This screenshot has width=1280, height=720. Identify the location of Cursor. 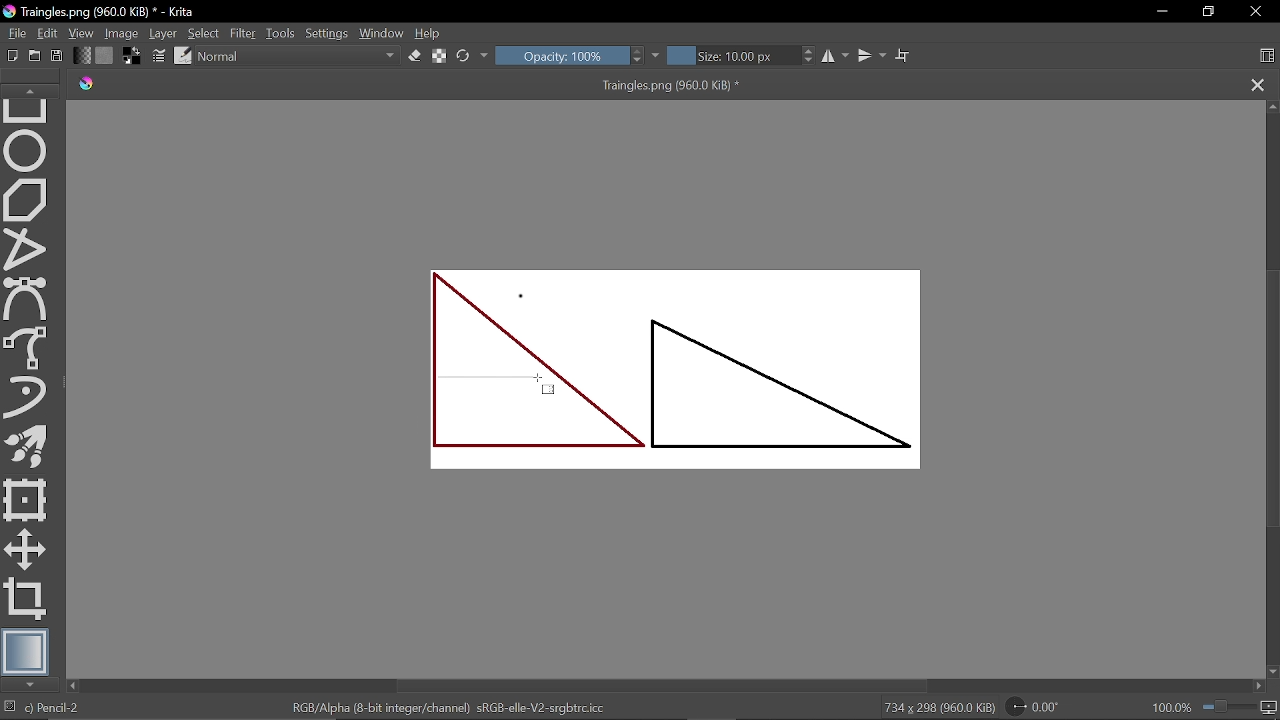
(546, 388).